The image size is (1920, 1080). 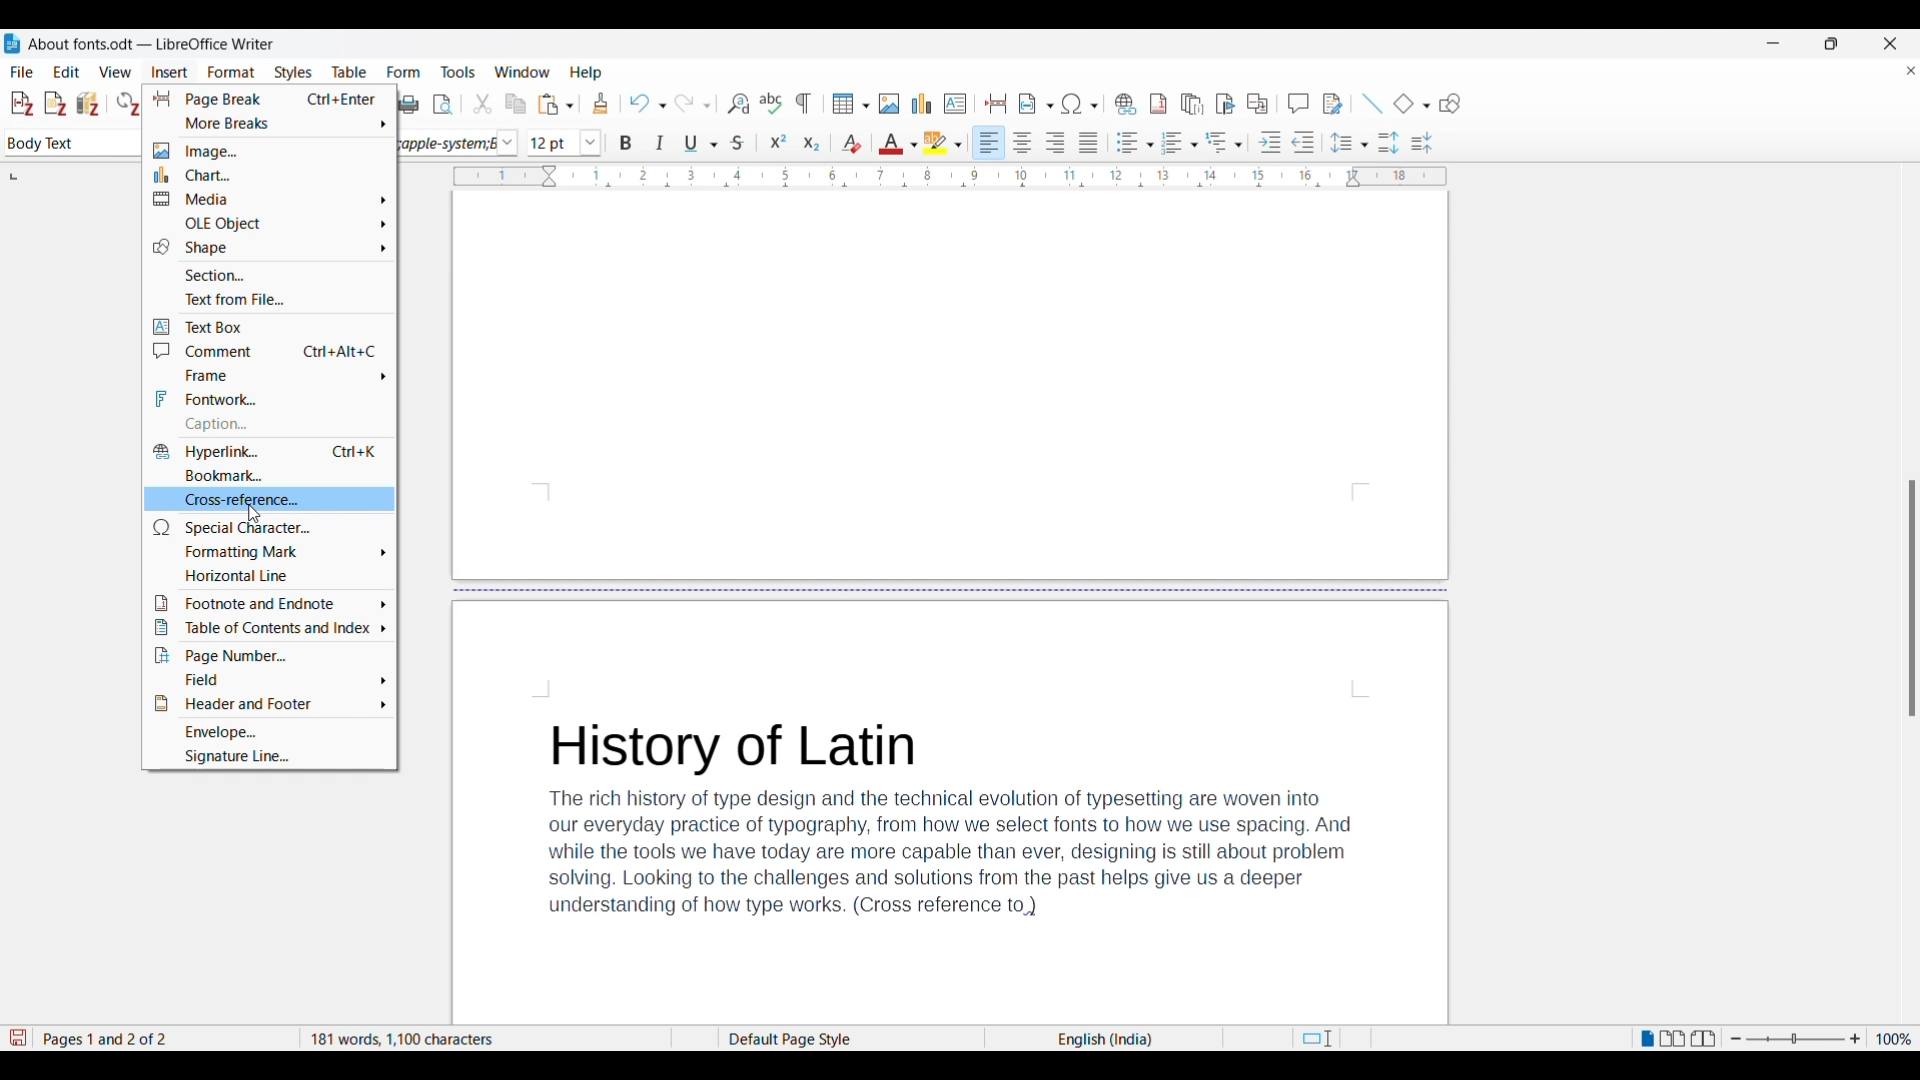 I want to click on Zoom out, so click(x=1736, y=1040).